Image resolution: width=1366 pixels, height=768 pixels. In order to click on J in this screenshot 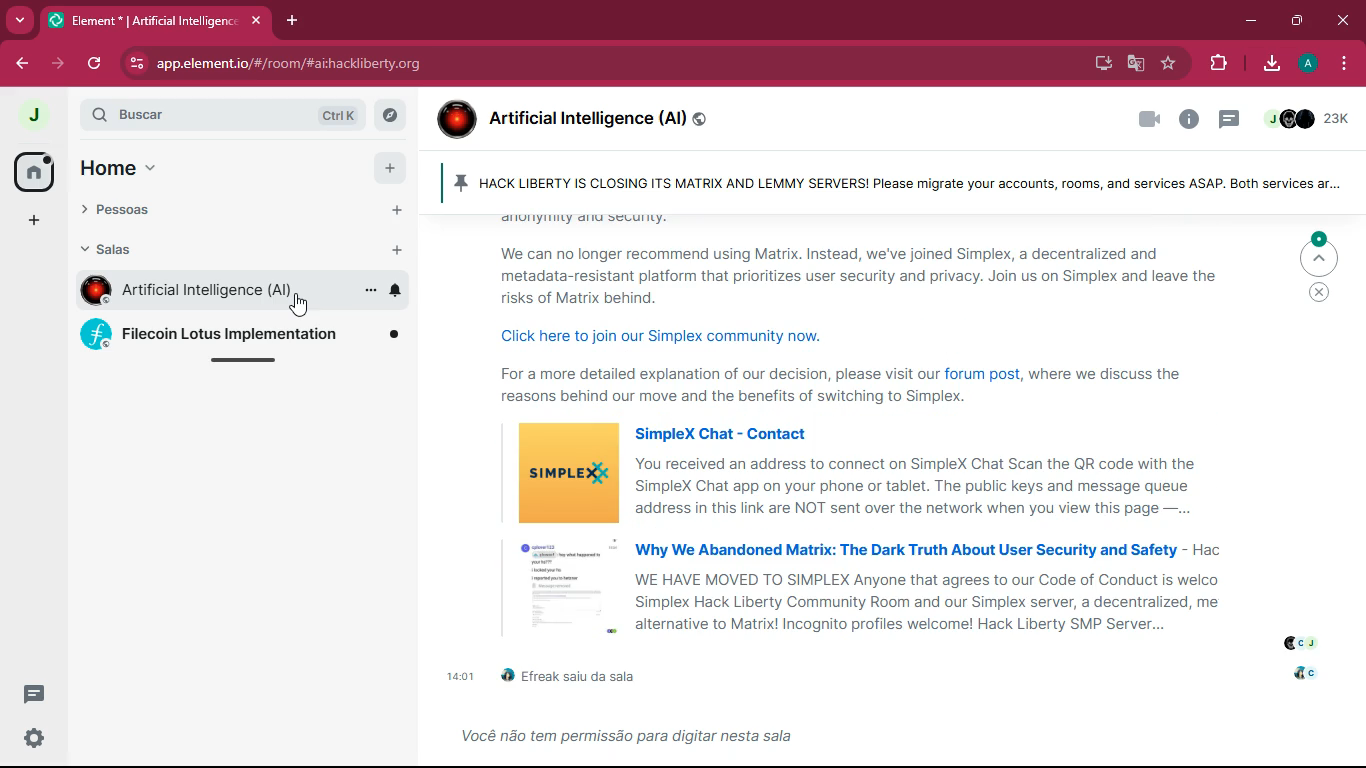, I will do `click(32, 114)`.